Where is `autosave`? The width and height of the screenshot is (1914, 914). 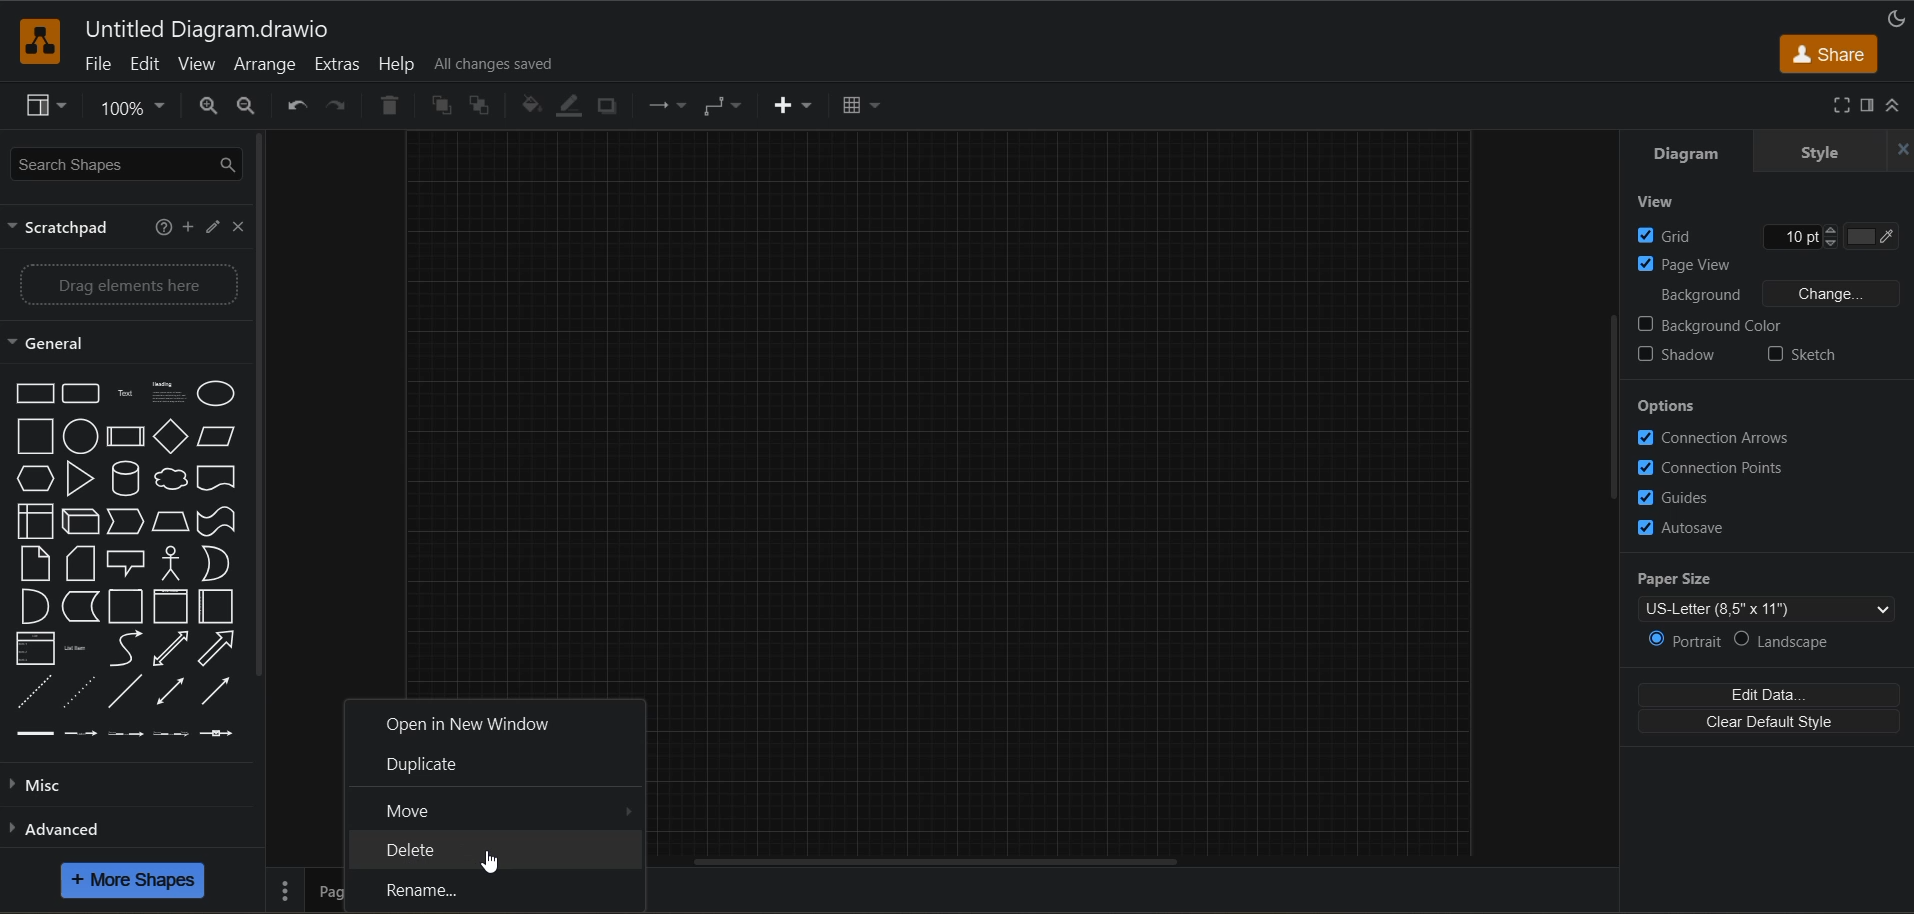 autosave is located at coordinates (1693, 528).